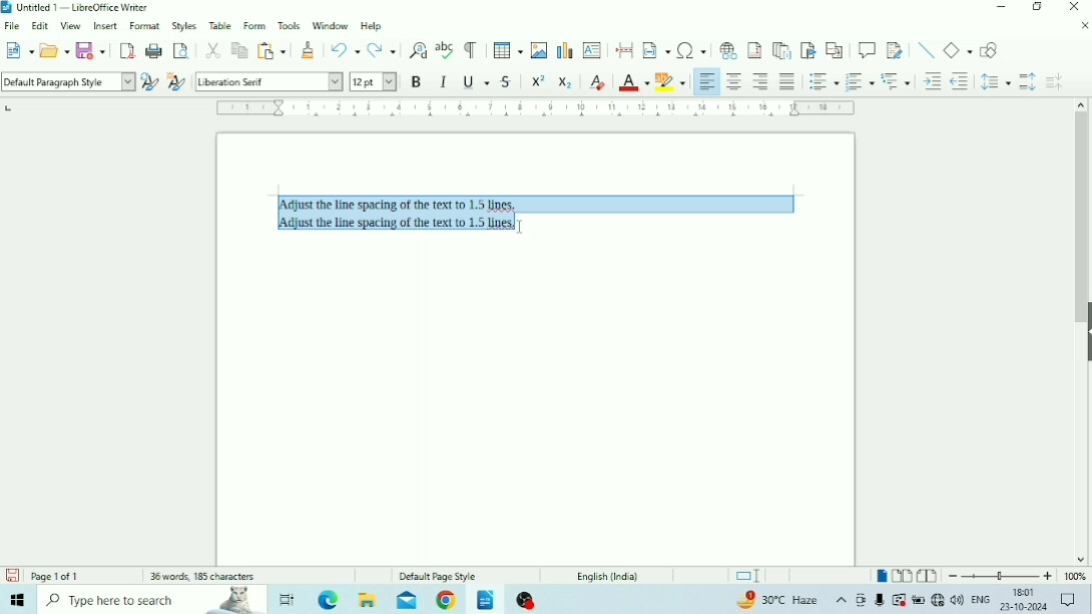 This screenshot has height=614, width=1092. What do you see at coordinates (918, 599) in the screenshot?
I see `Charging, plugged in` at bounding box center [918, 599].